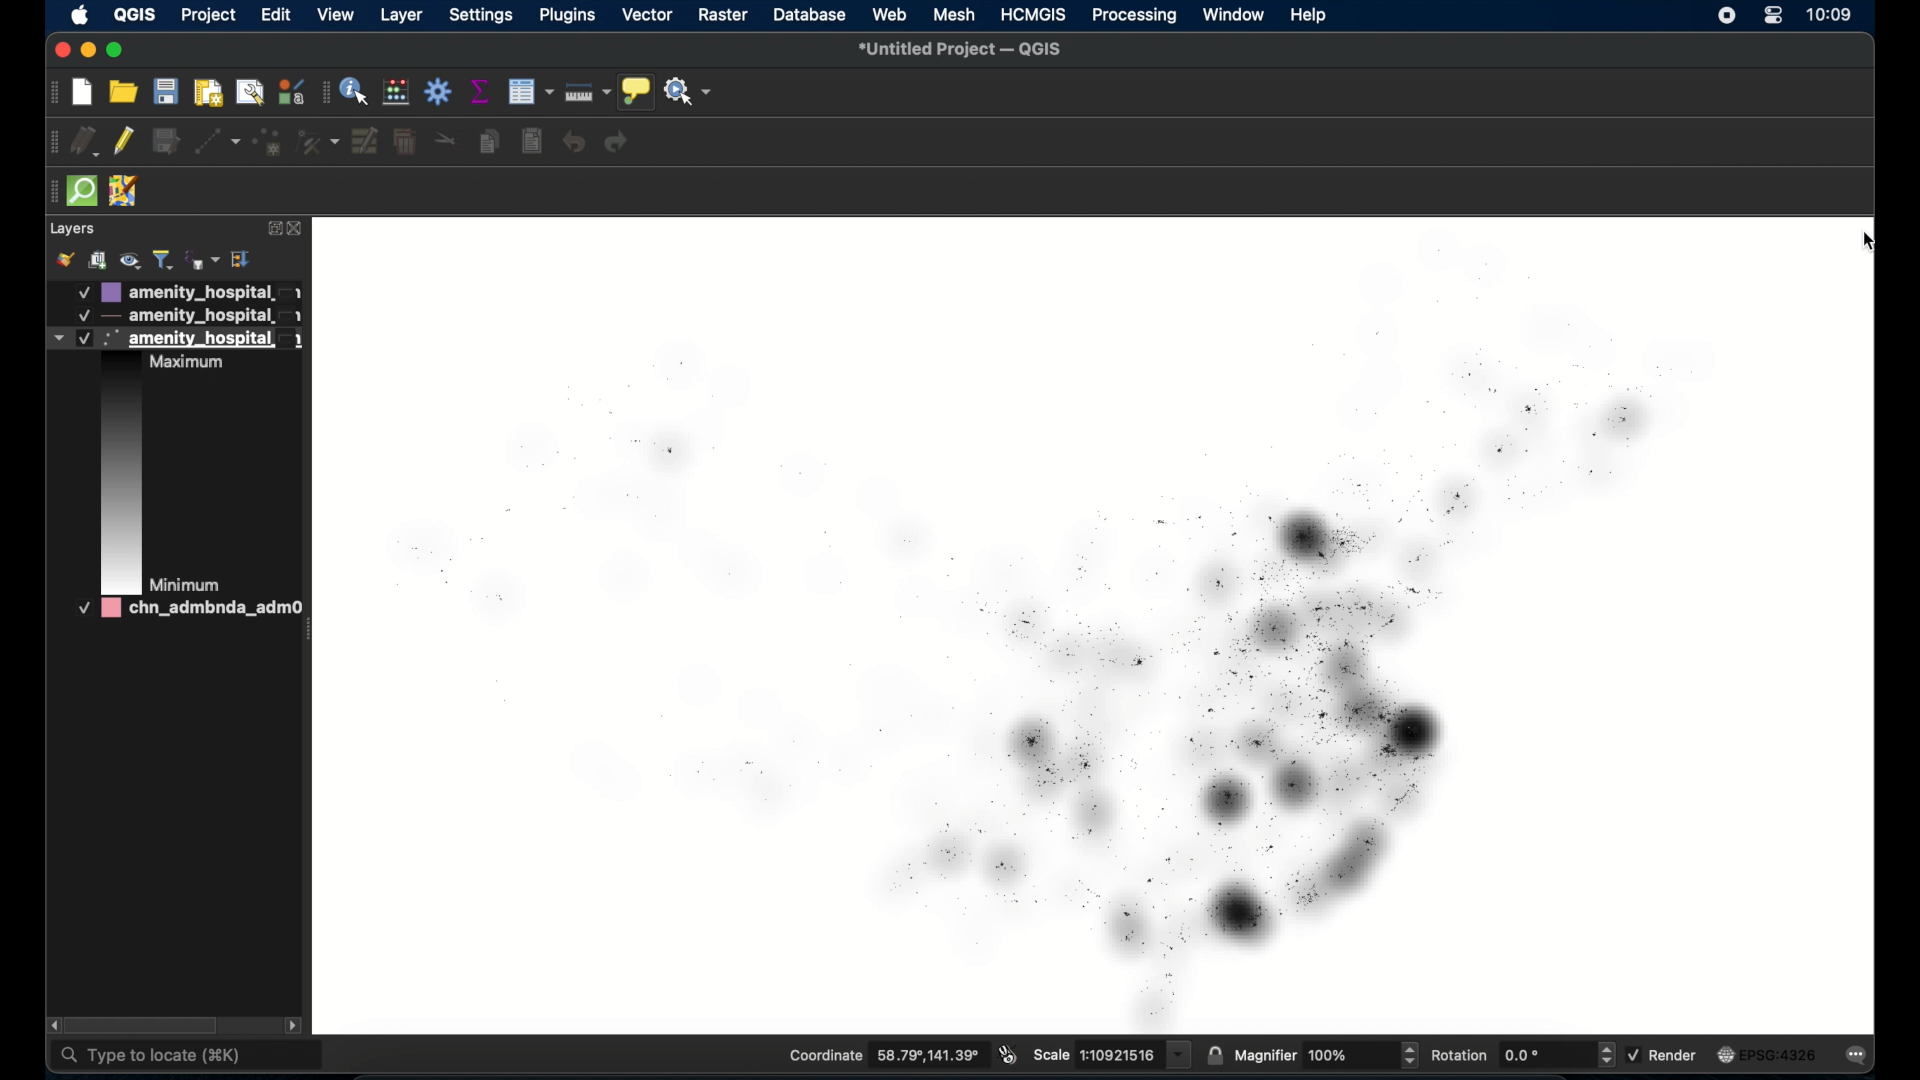 The image size is (1920, 1080). I want to click on open field calculator, so click(396, 91).